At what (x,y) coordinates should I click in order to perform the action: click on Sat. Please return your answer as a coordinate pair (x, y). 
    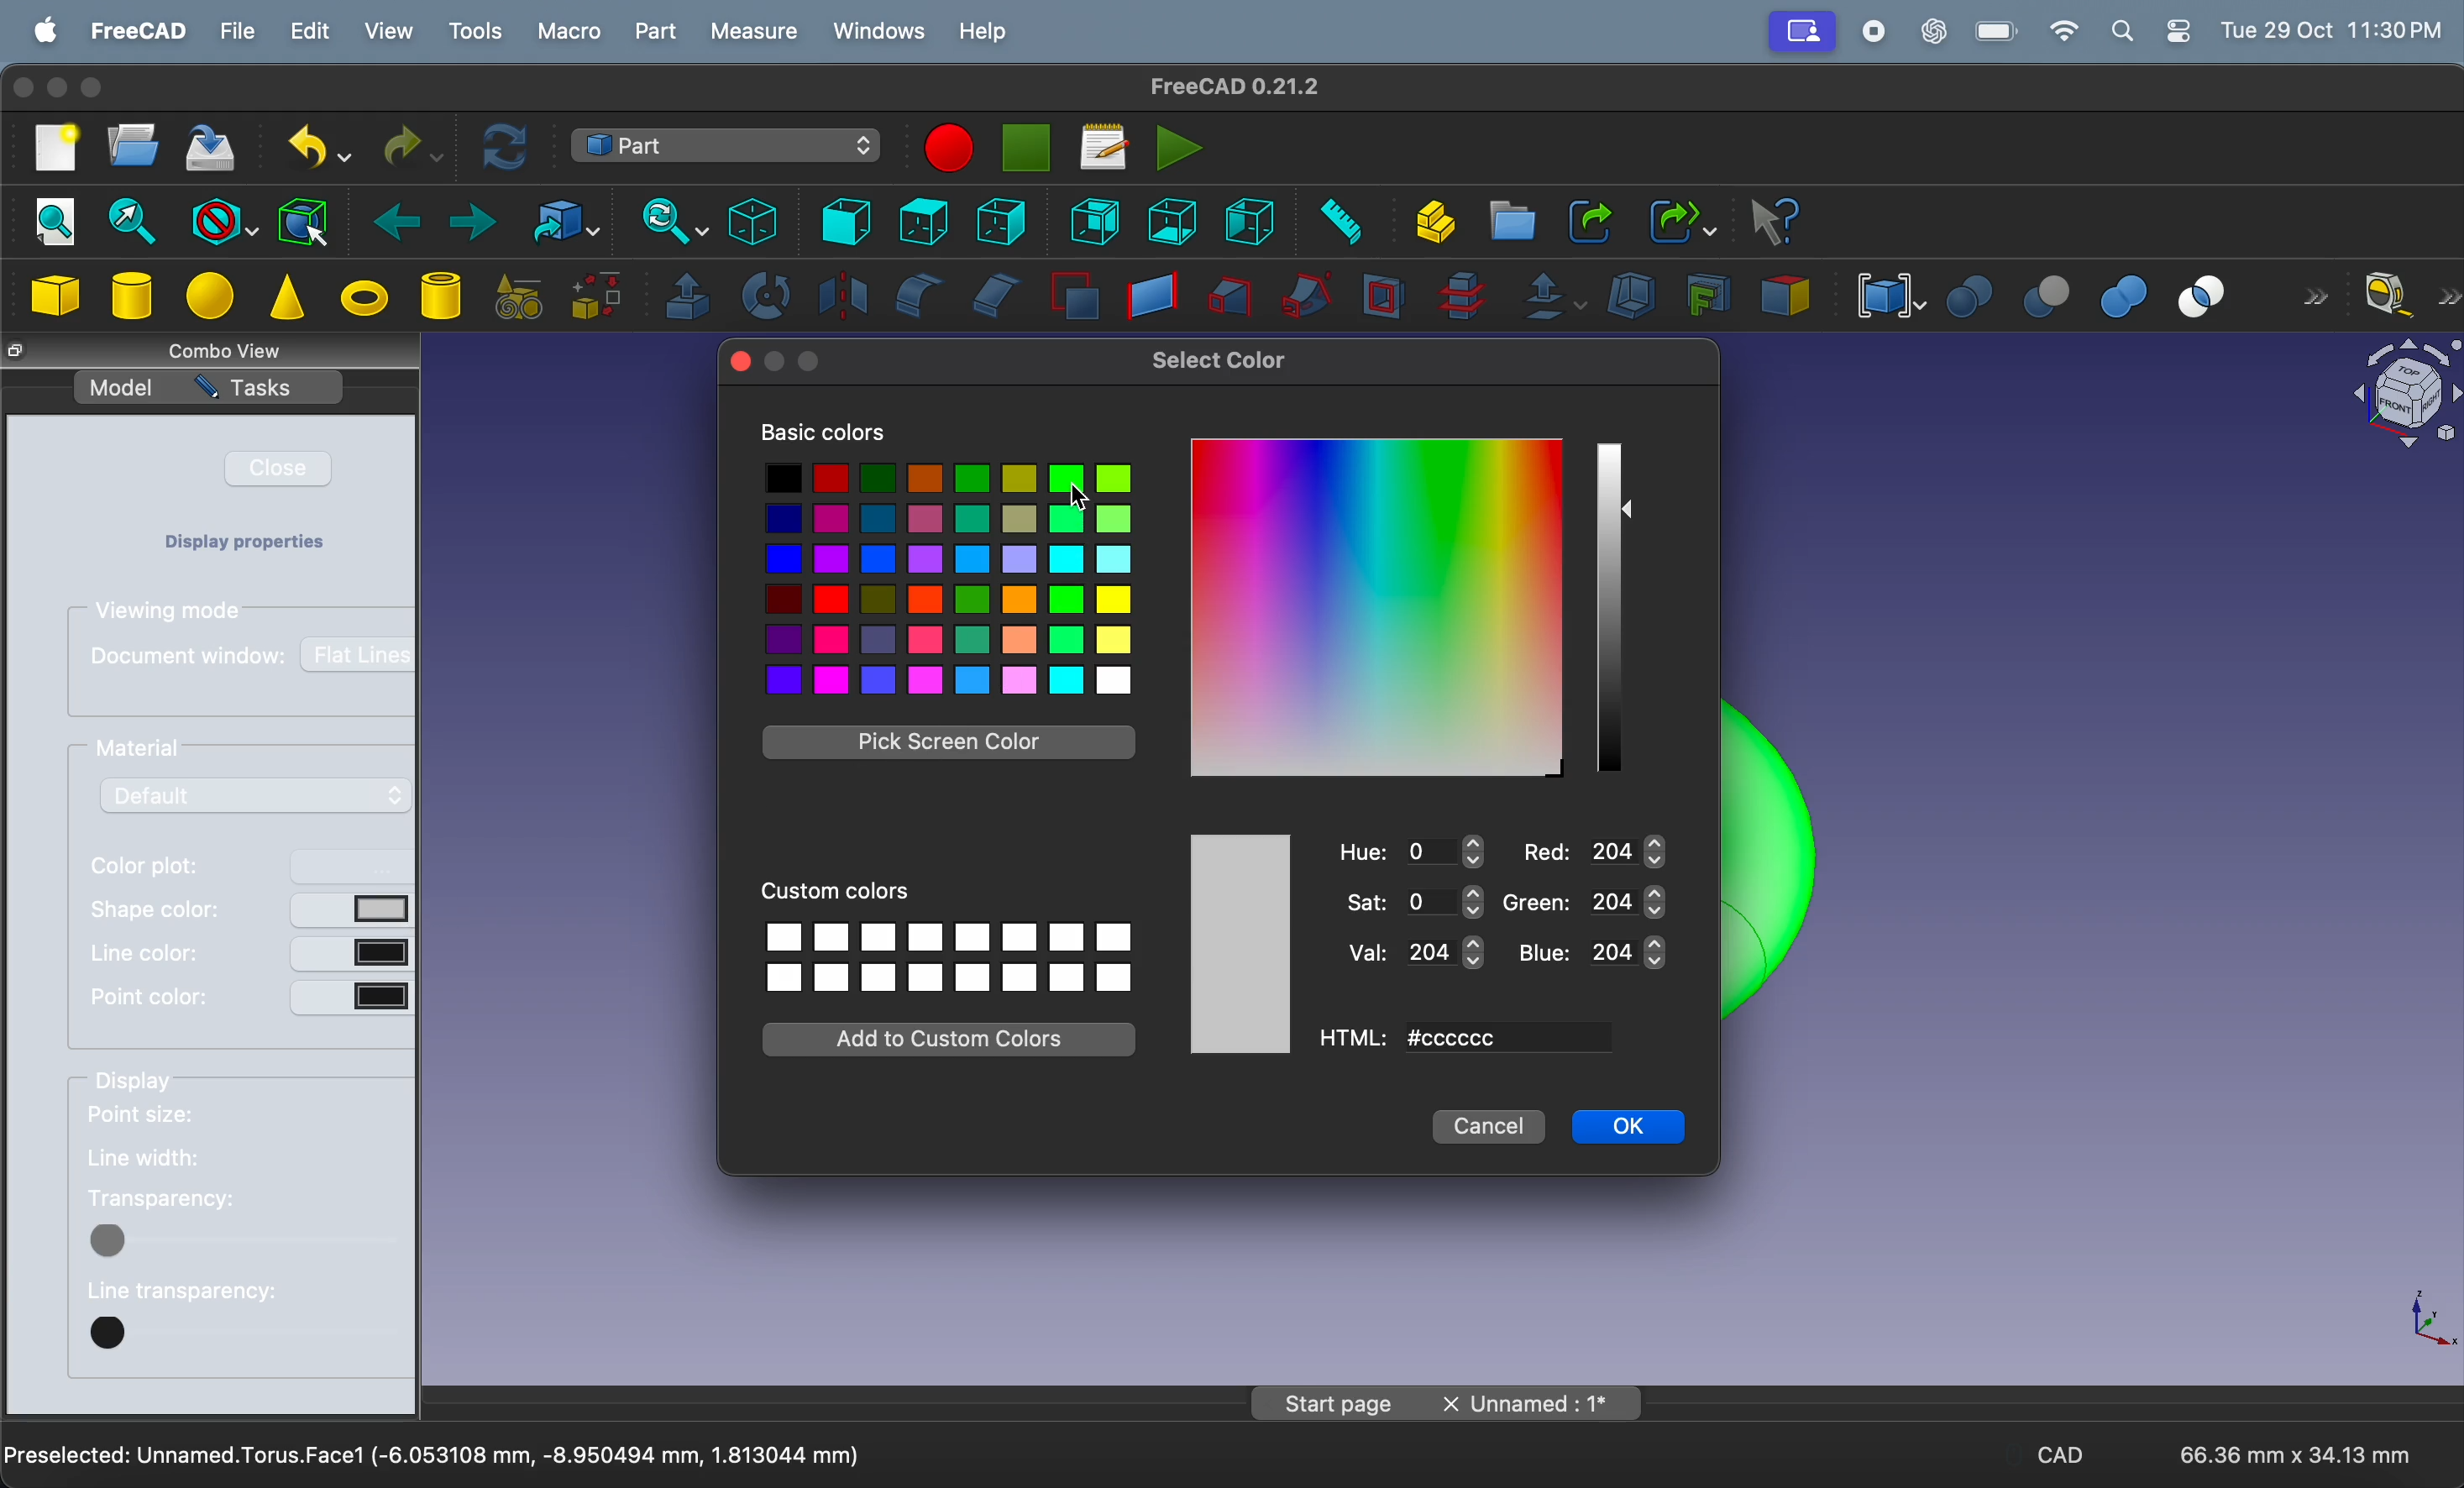
    Looking at the image, I should click on (1414, 902).